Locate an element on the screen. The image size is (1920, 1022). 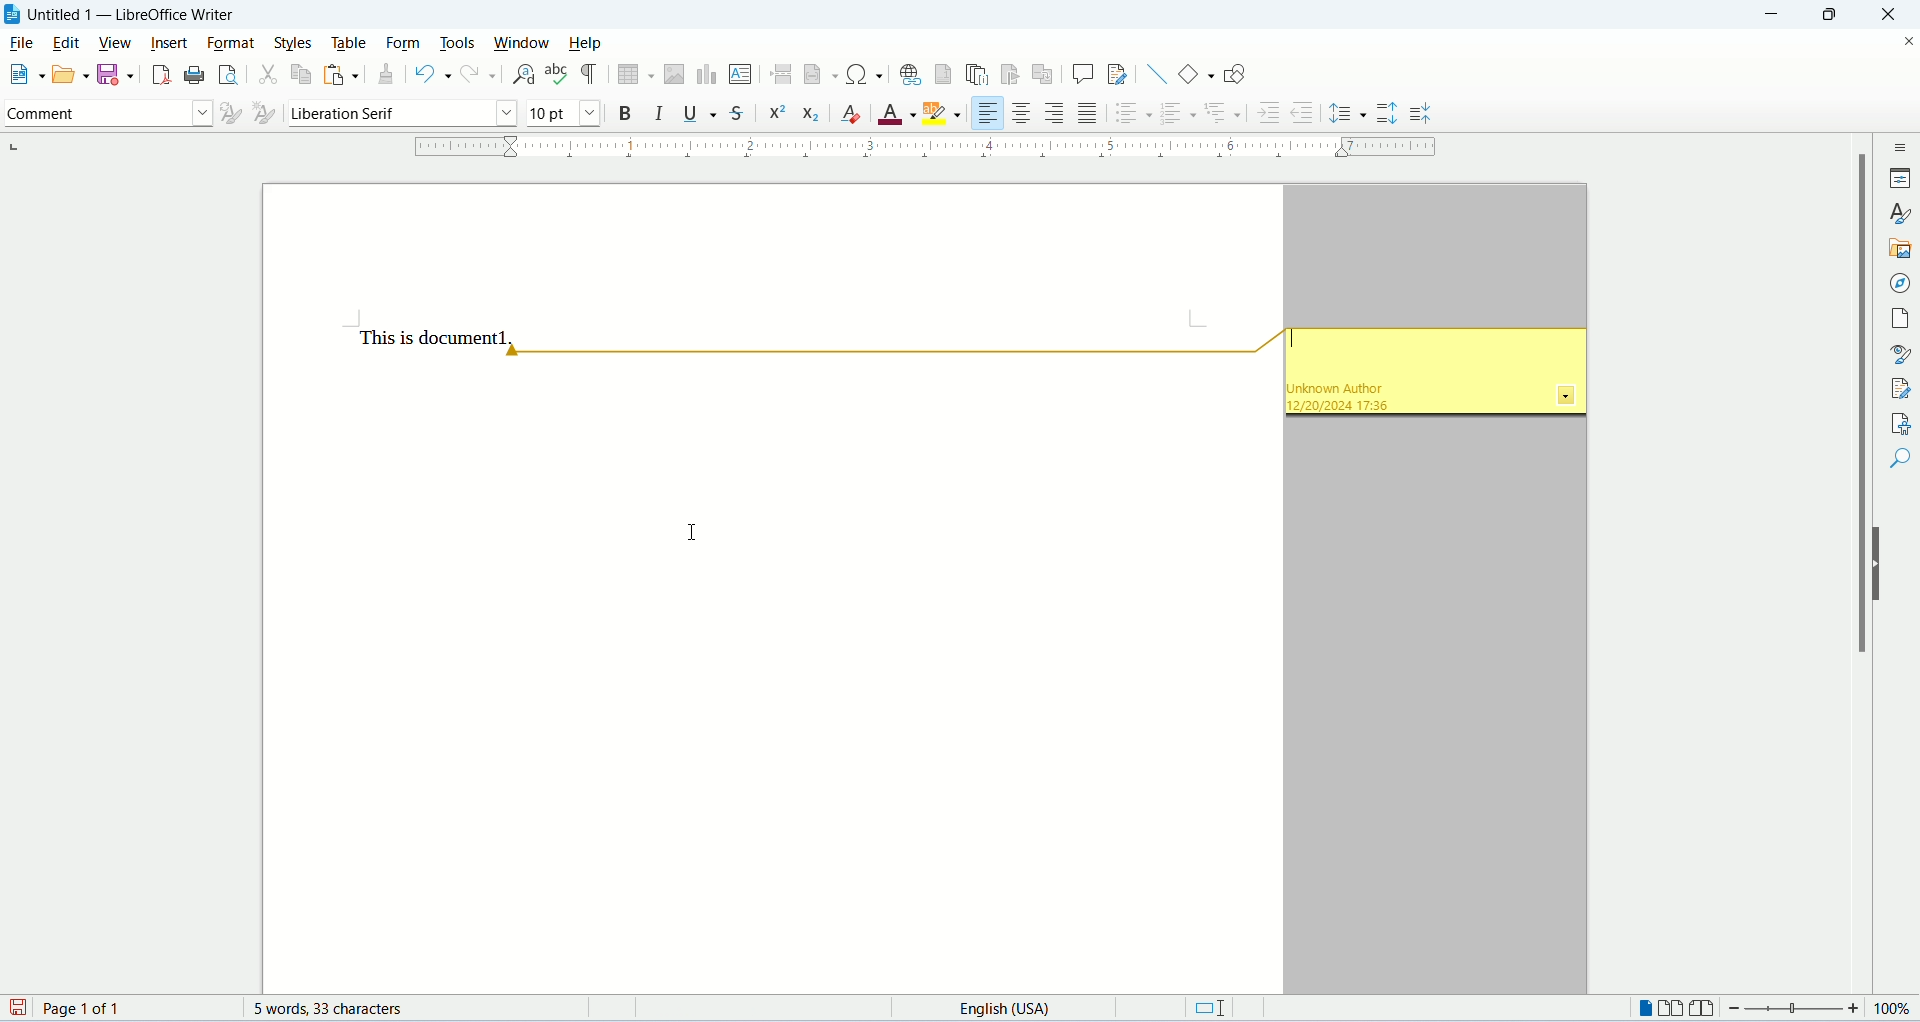
undo is located at coordinates (433, 78).